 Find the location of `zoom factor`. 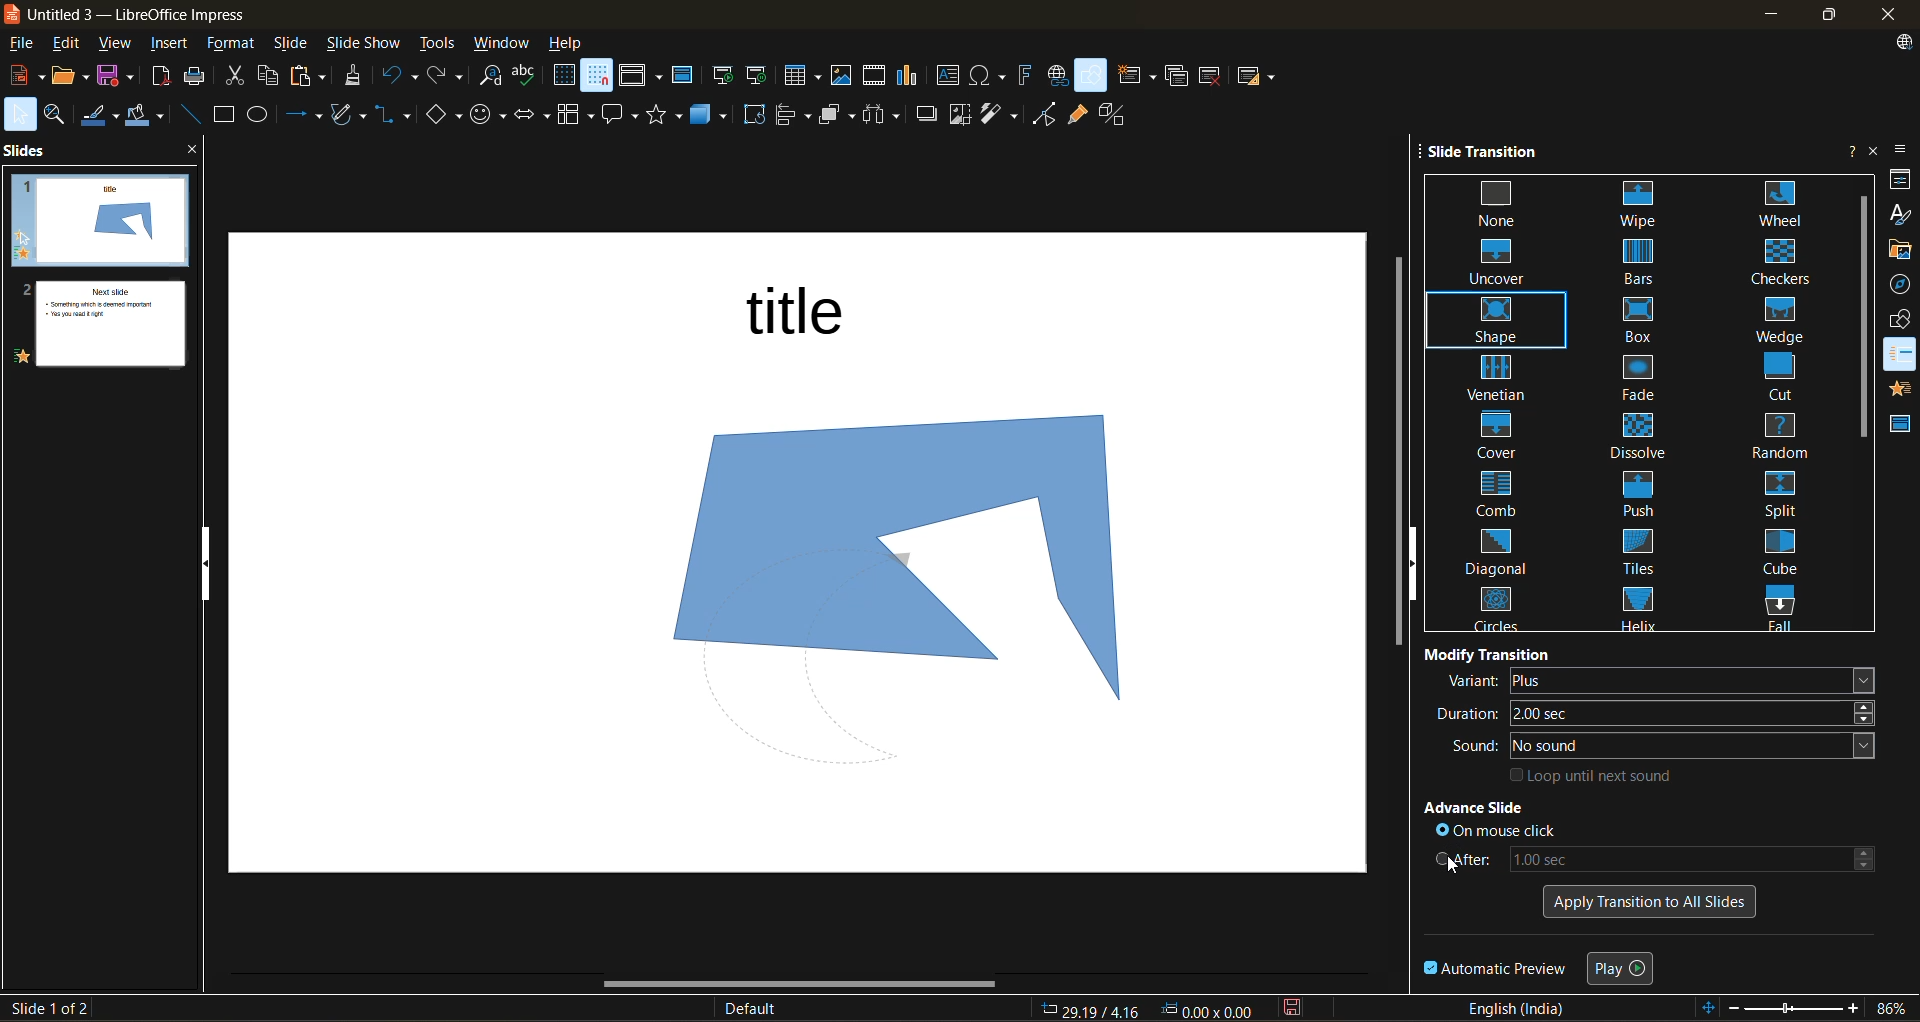

zoom factor is located at coordinates (1889, 1007).